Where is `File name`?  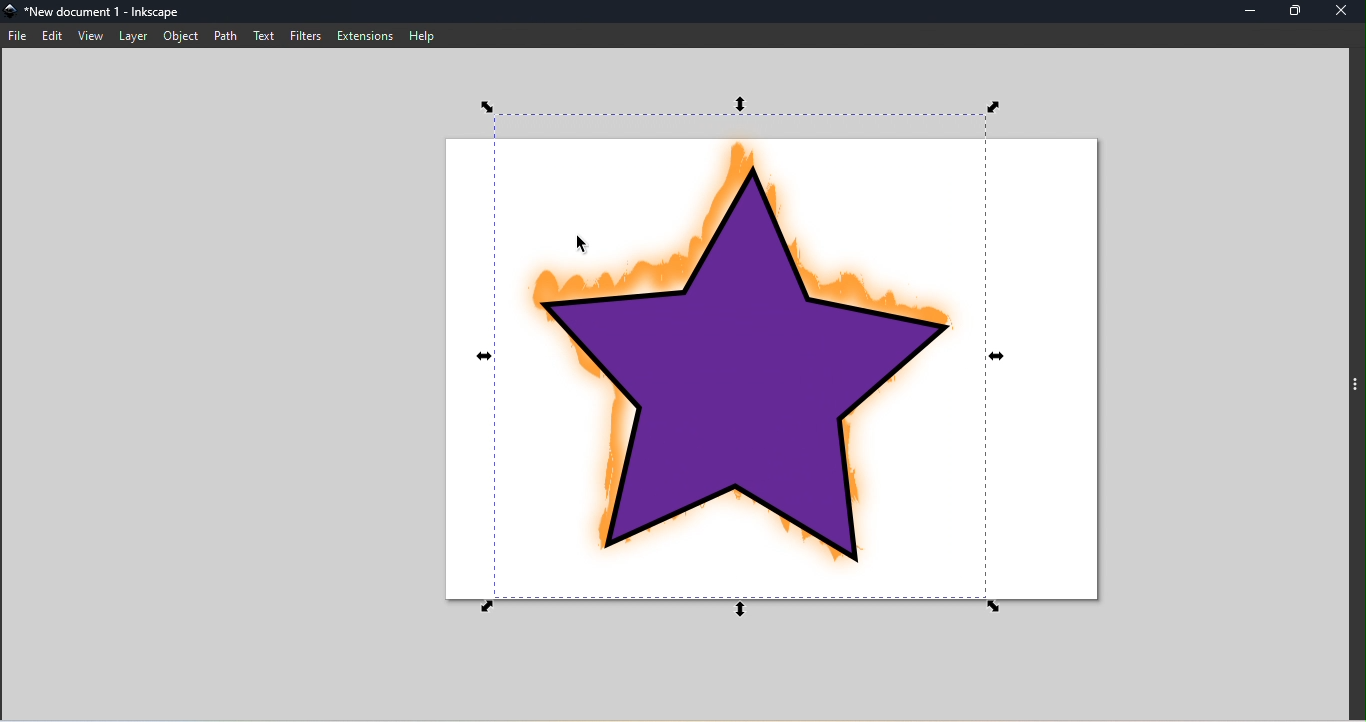 File name is located at coordinates (102, 11).